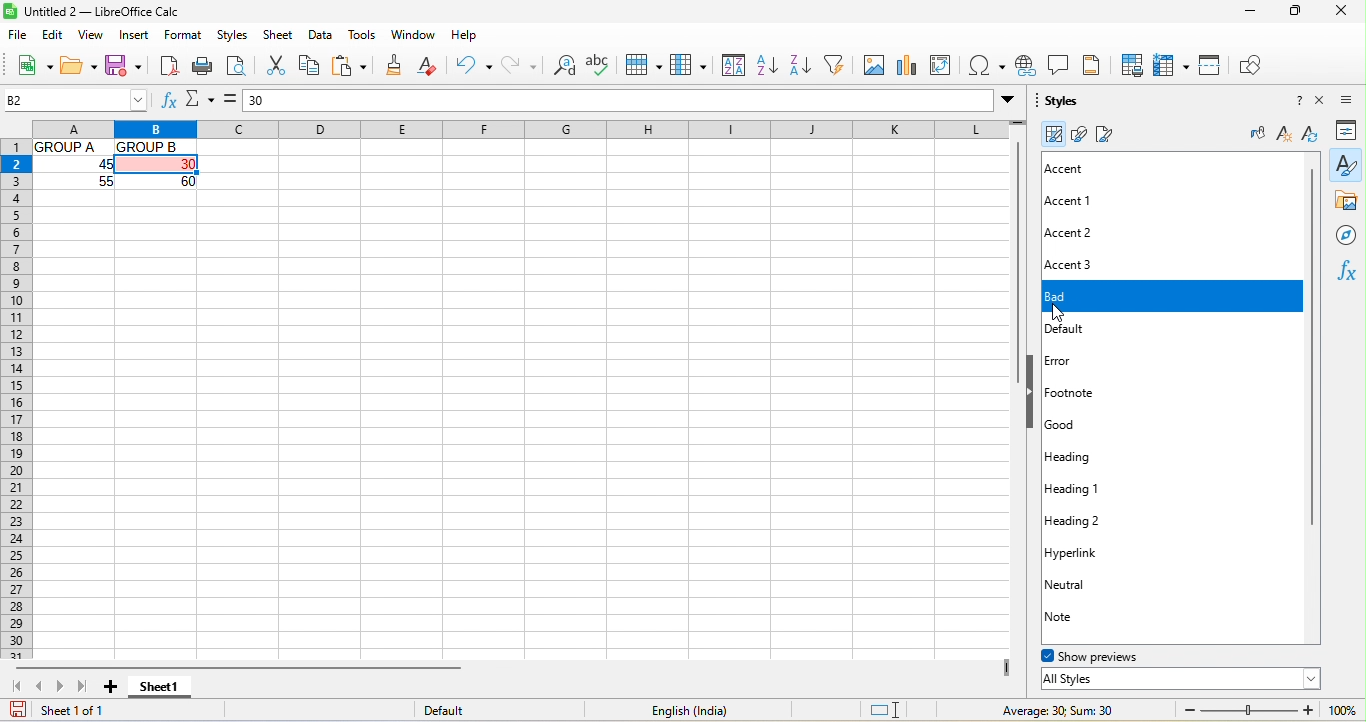 This screenshot has height=722, width=1366. What do you see at coordinates (839, 64) in the screenshot?
I see `auto filter` at bounding box center [839, 64].